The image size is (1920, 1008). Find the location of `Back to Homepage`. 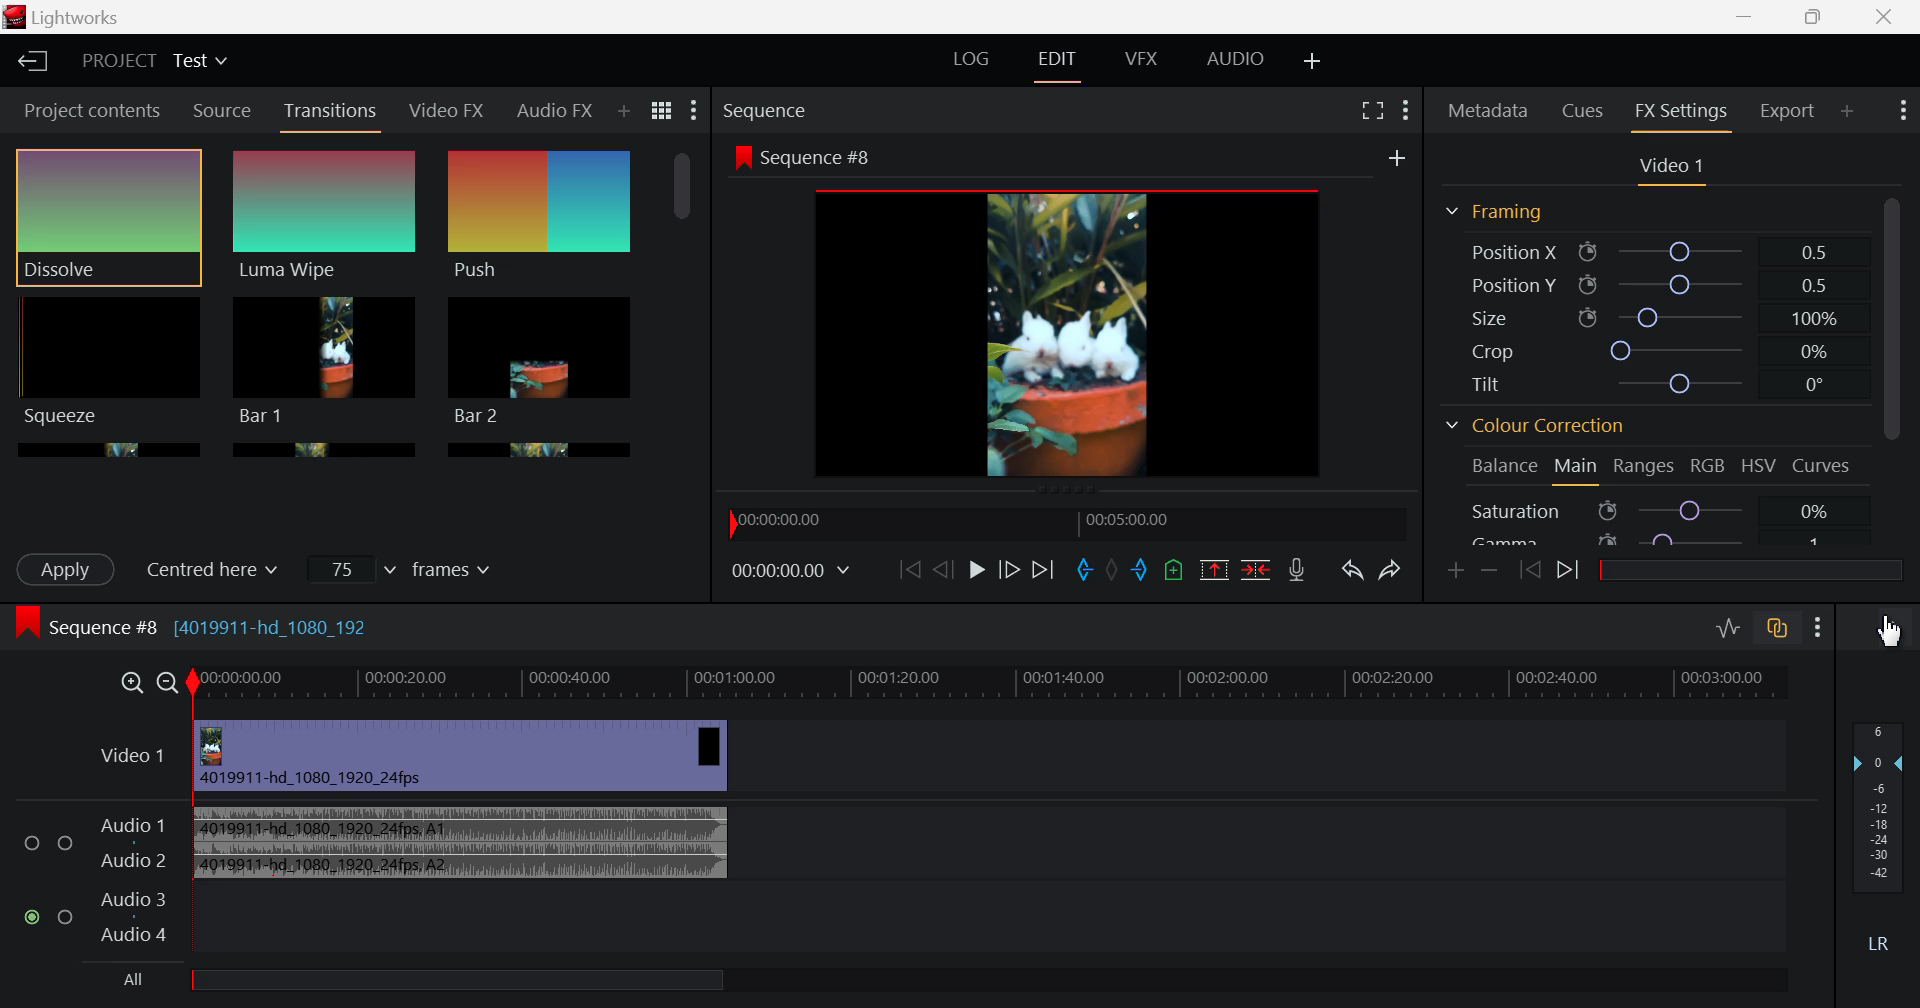

Back to Homepage is located at coordinates (29, 58).